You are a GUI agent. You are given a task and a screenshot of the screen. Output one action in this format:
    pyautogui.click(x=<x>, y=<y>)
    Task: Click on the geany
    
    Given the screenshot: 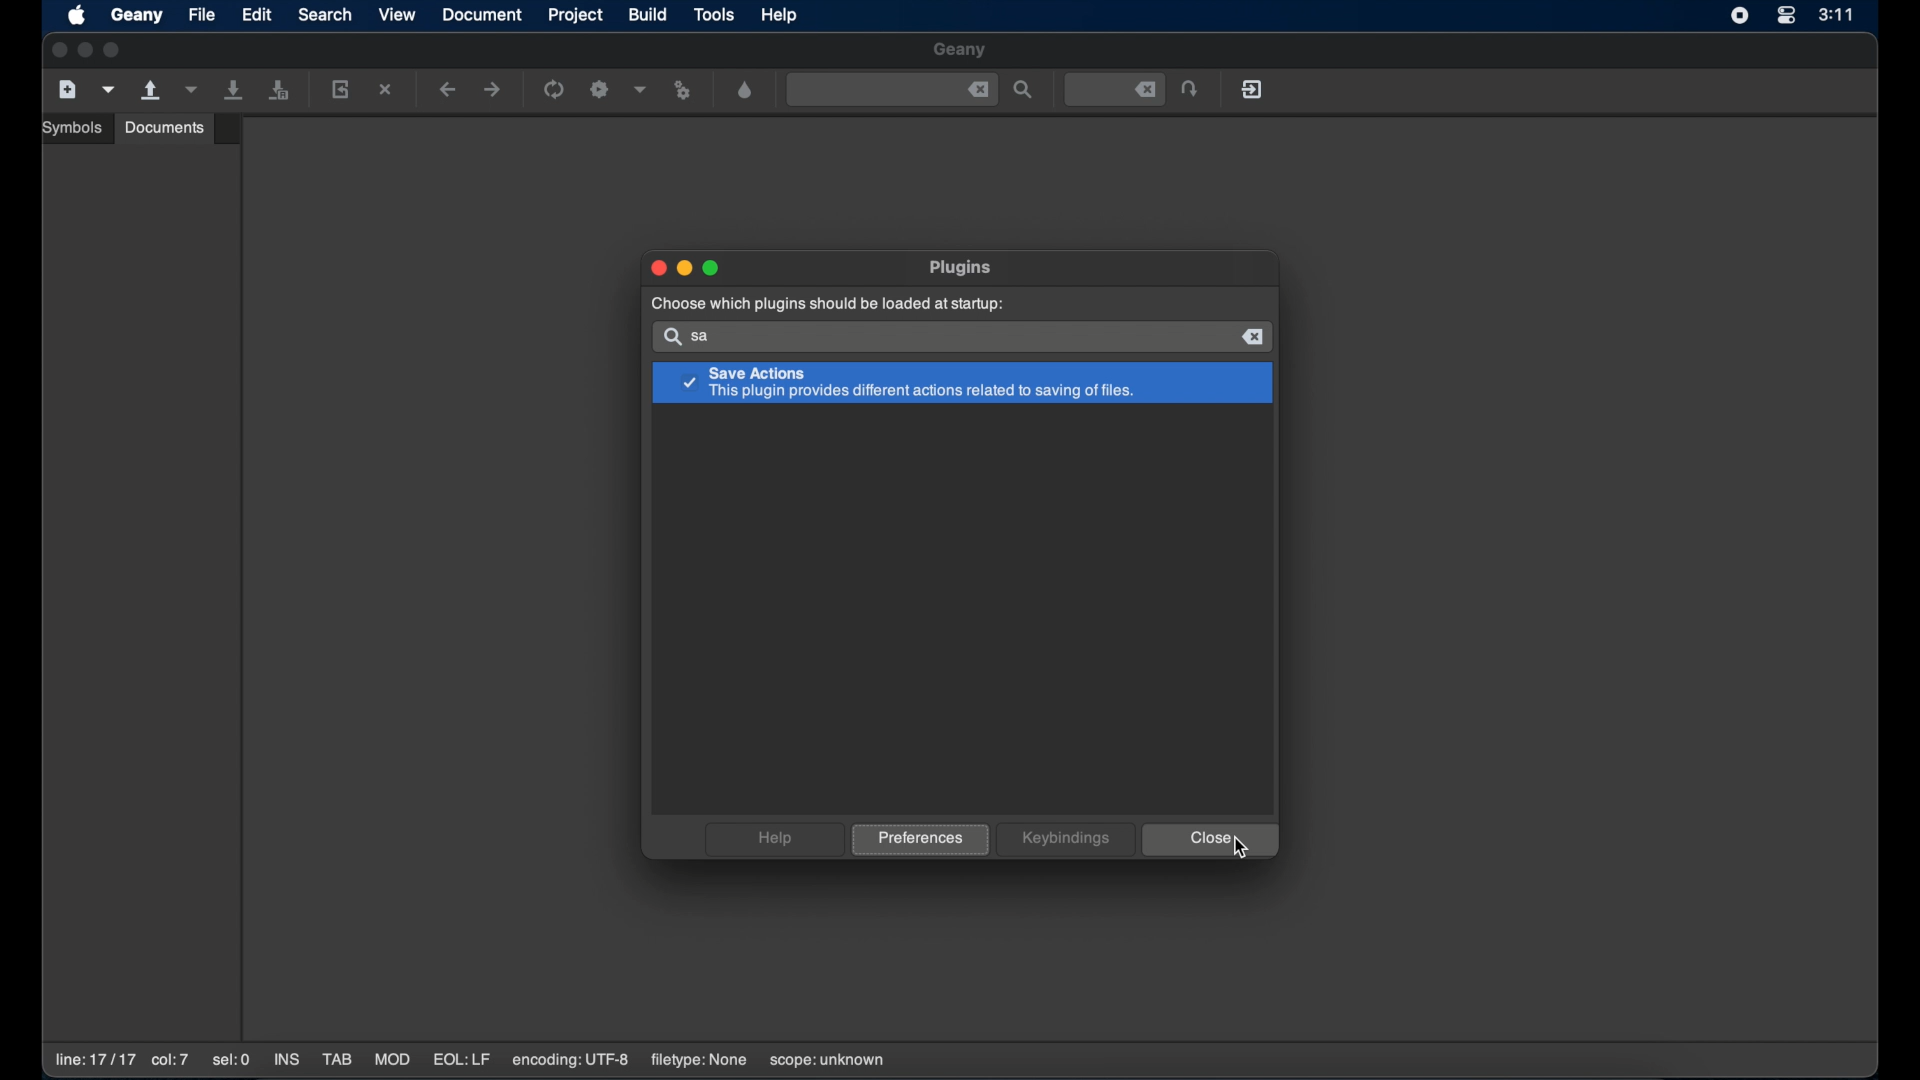 What is the action you would take?
    pyautogui.click(x=137, y=16)
    